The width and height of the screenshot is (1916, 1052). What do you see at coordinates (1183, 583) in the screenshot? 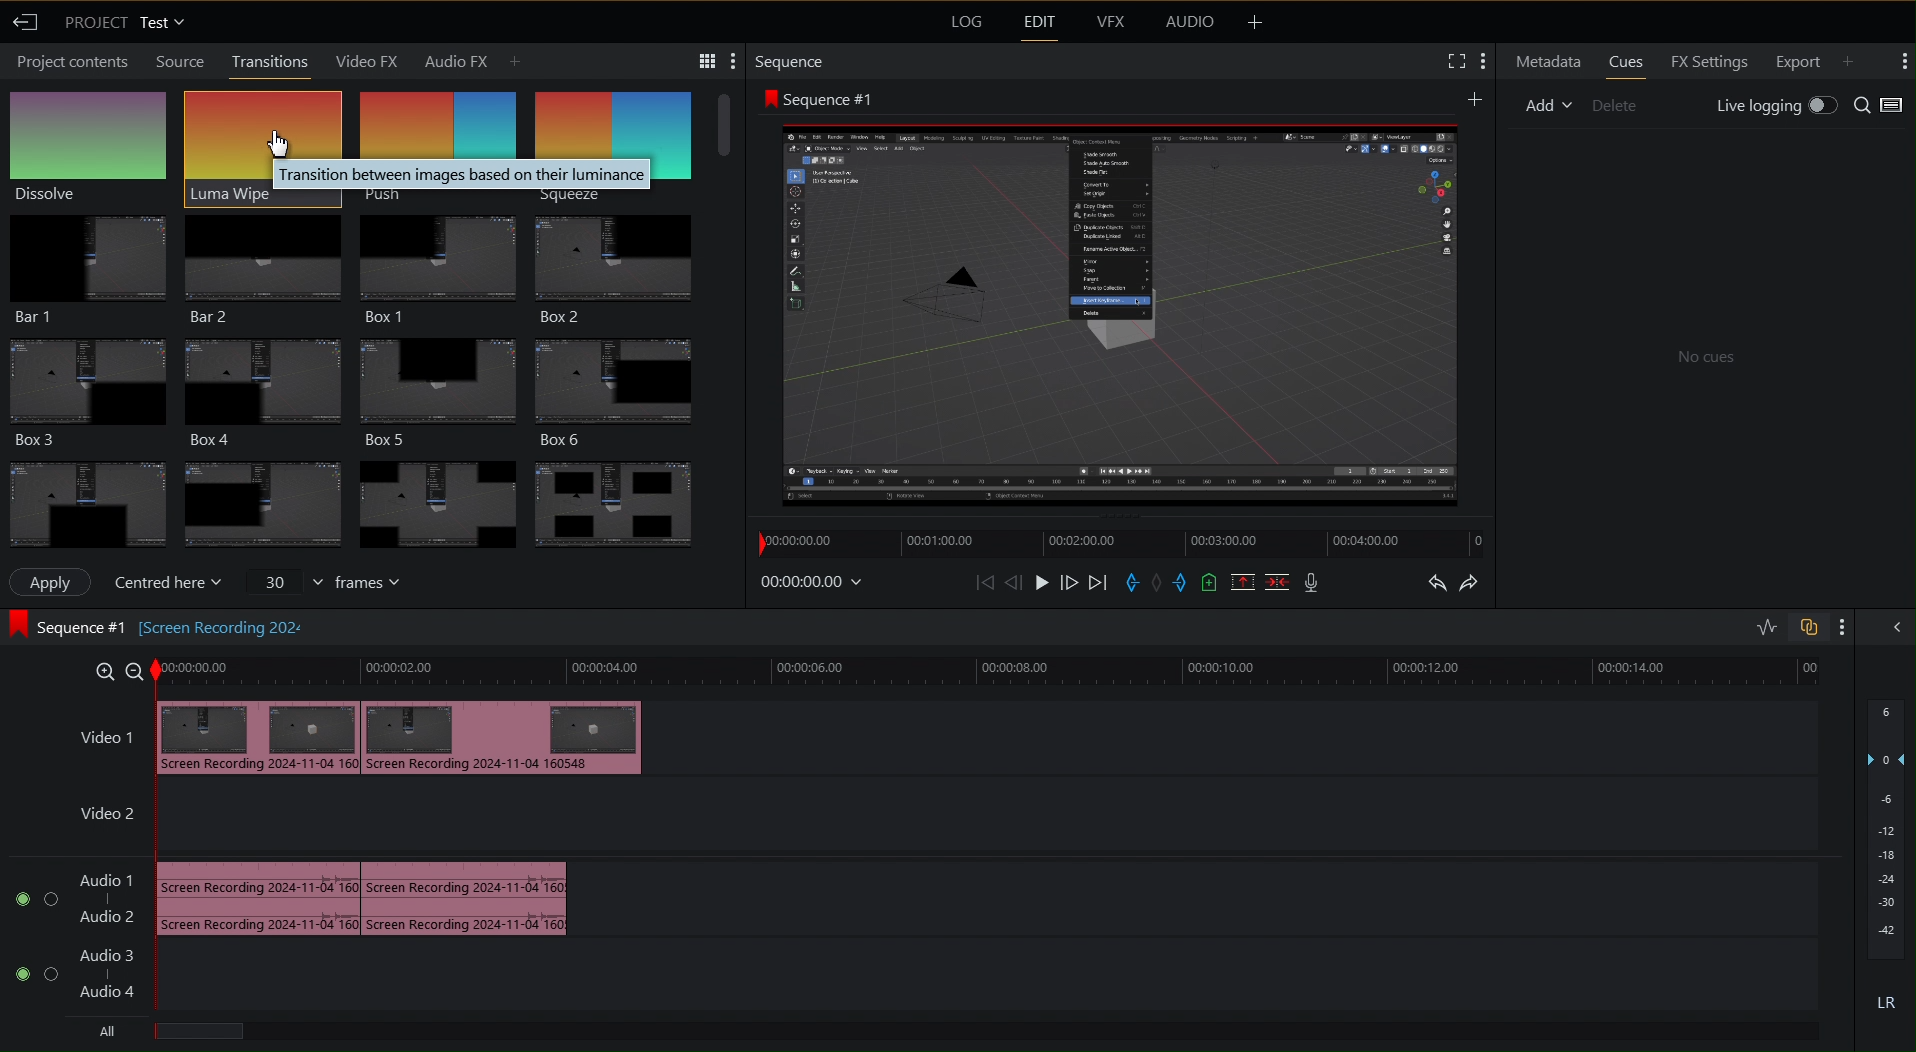
I see `Exit Marker` at bounding box center [1183, 583].